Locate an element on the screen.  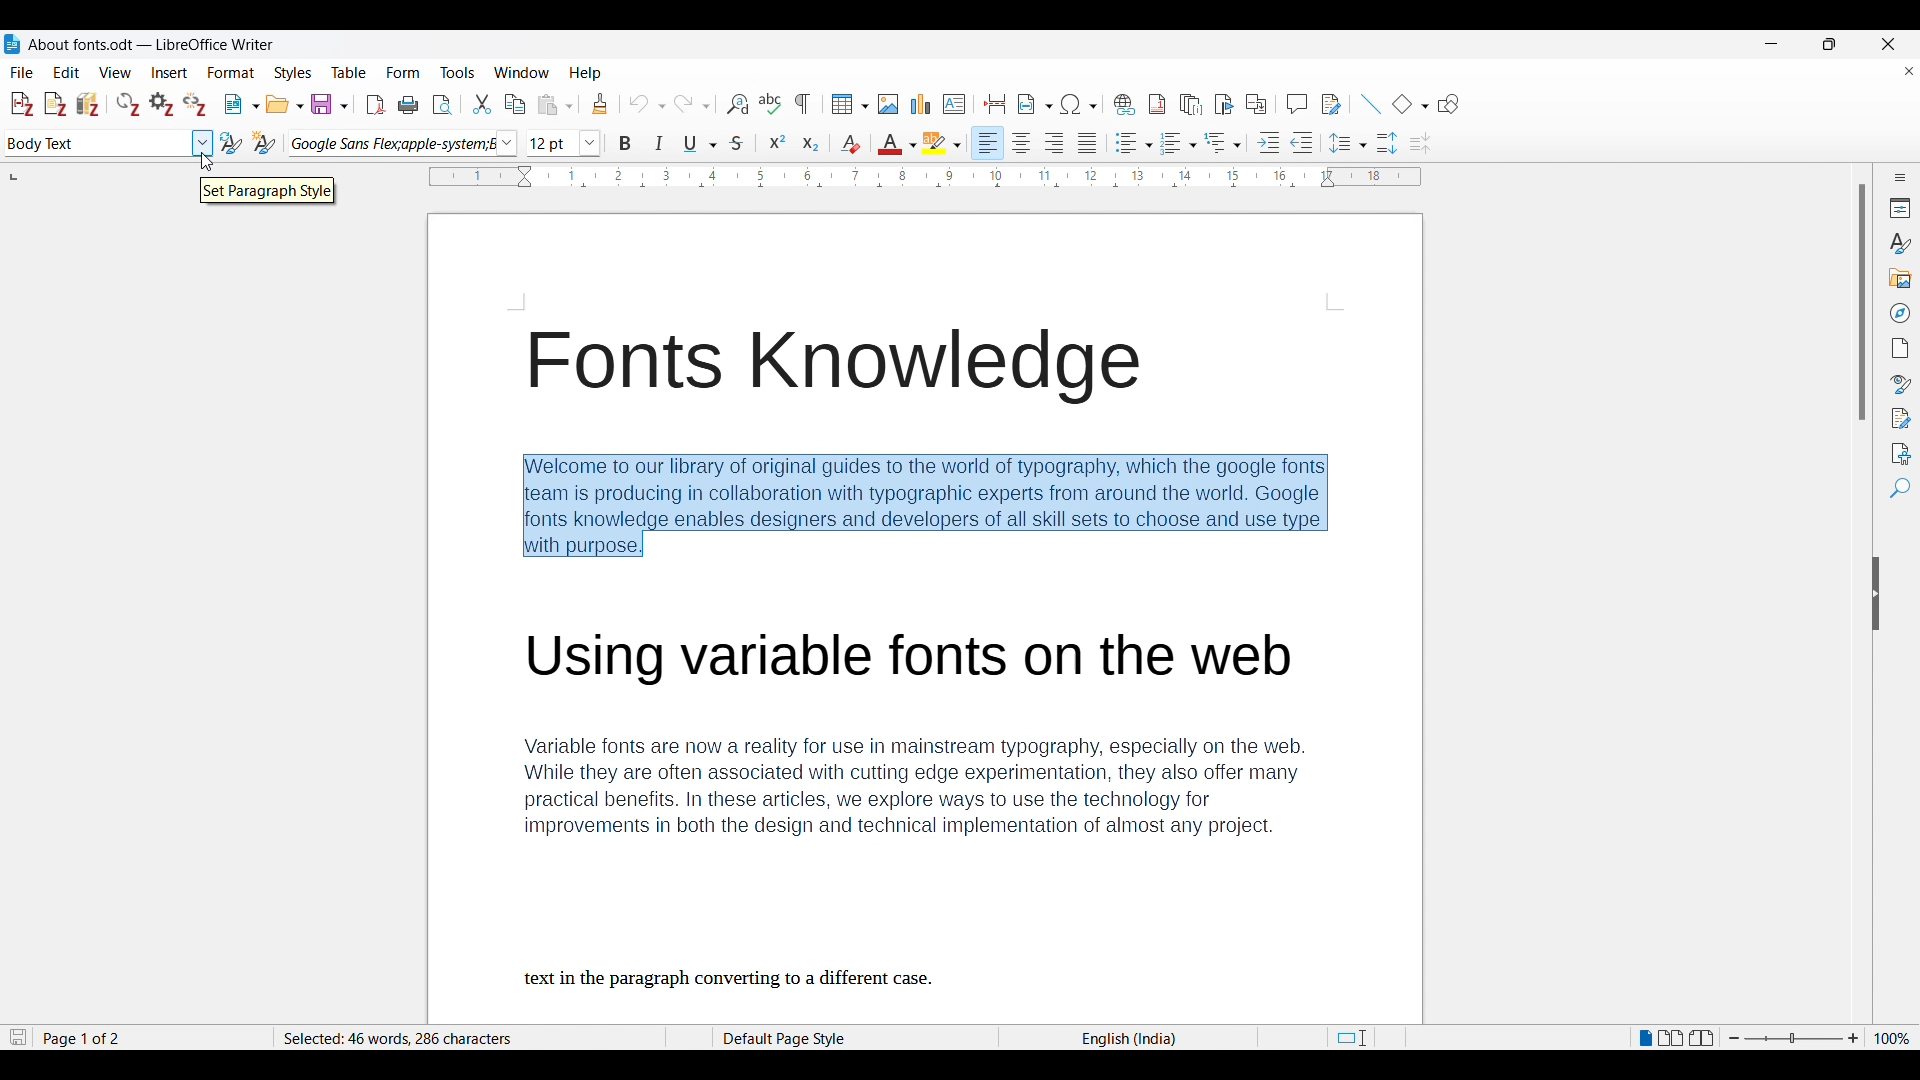
Select outline format is located at coordinates (1223, 143).